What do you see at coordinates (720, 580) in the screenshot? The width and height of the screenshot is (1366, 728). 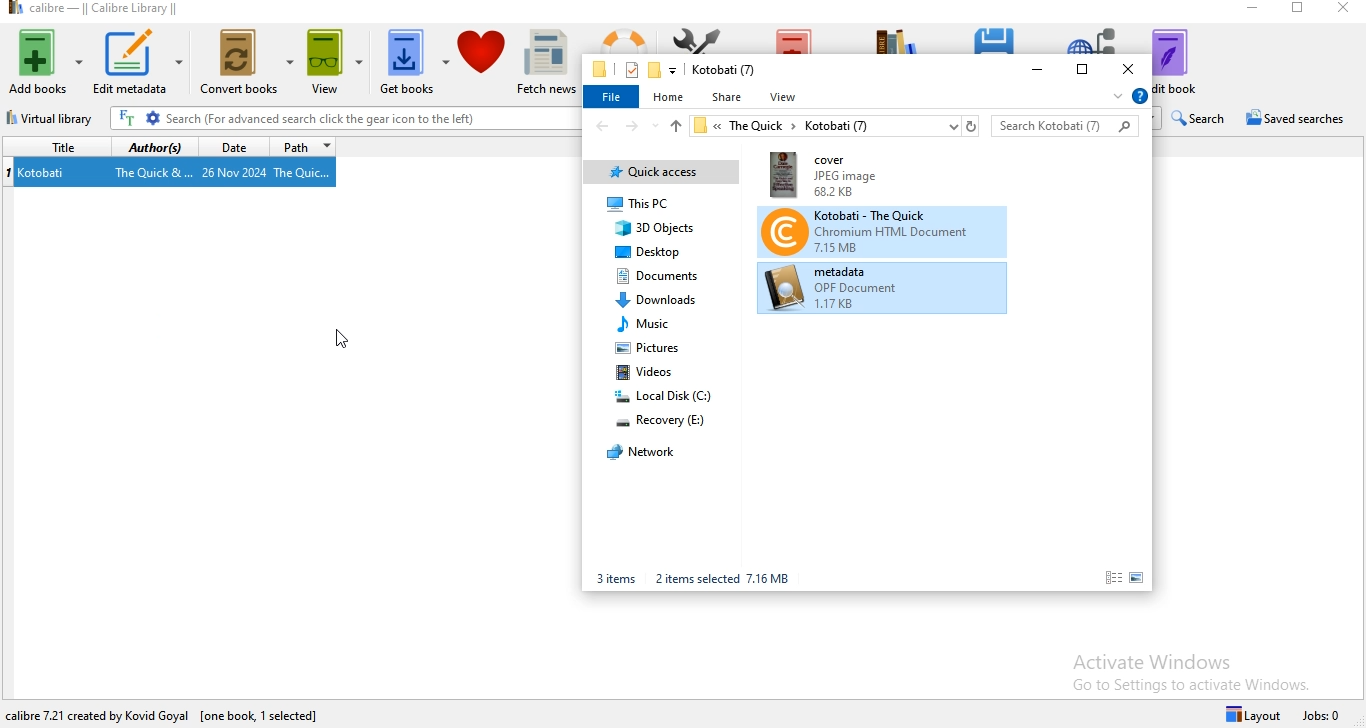 I see `2 items selected 7.16MB` at bounding box center [720, 580].